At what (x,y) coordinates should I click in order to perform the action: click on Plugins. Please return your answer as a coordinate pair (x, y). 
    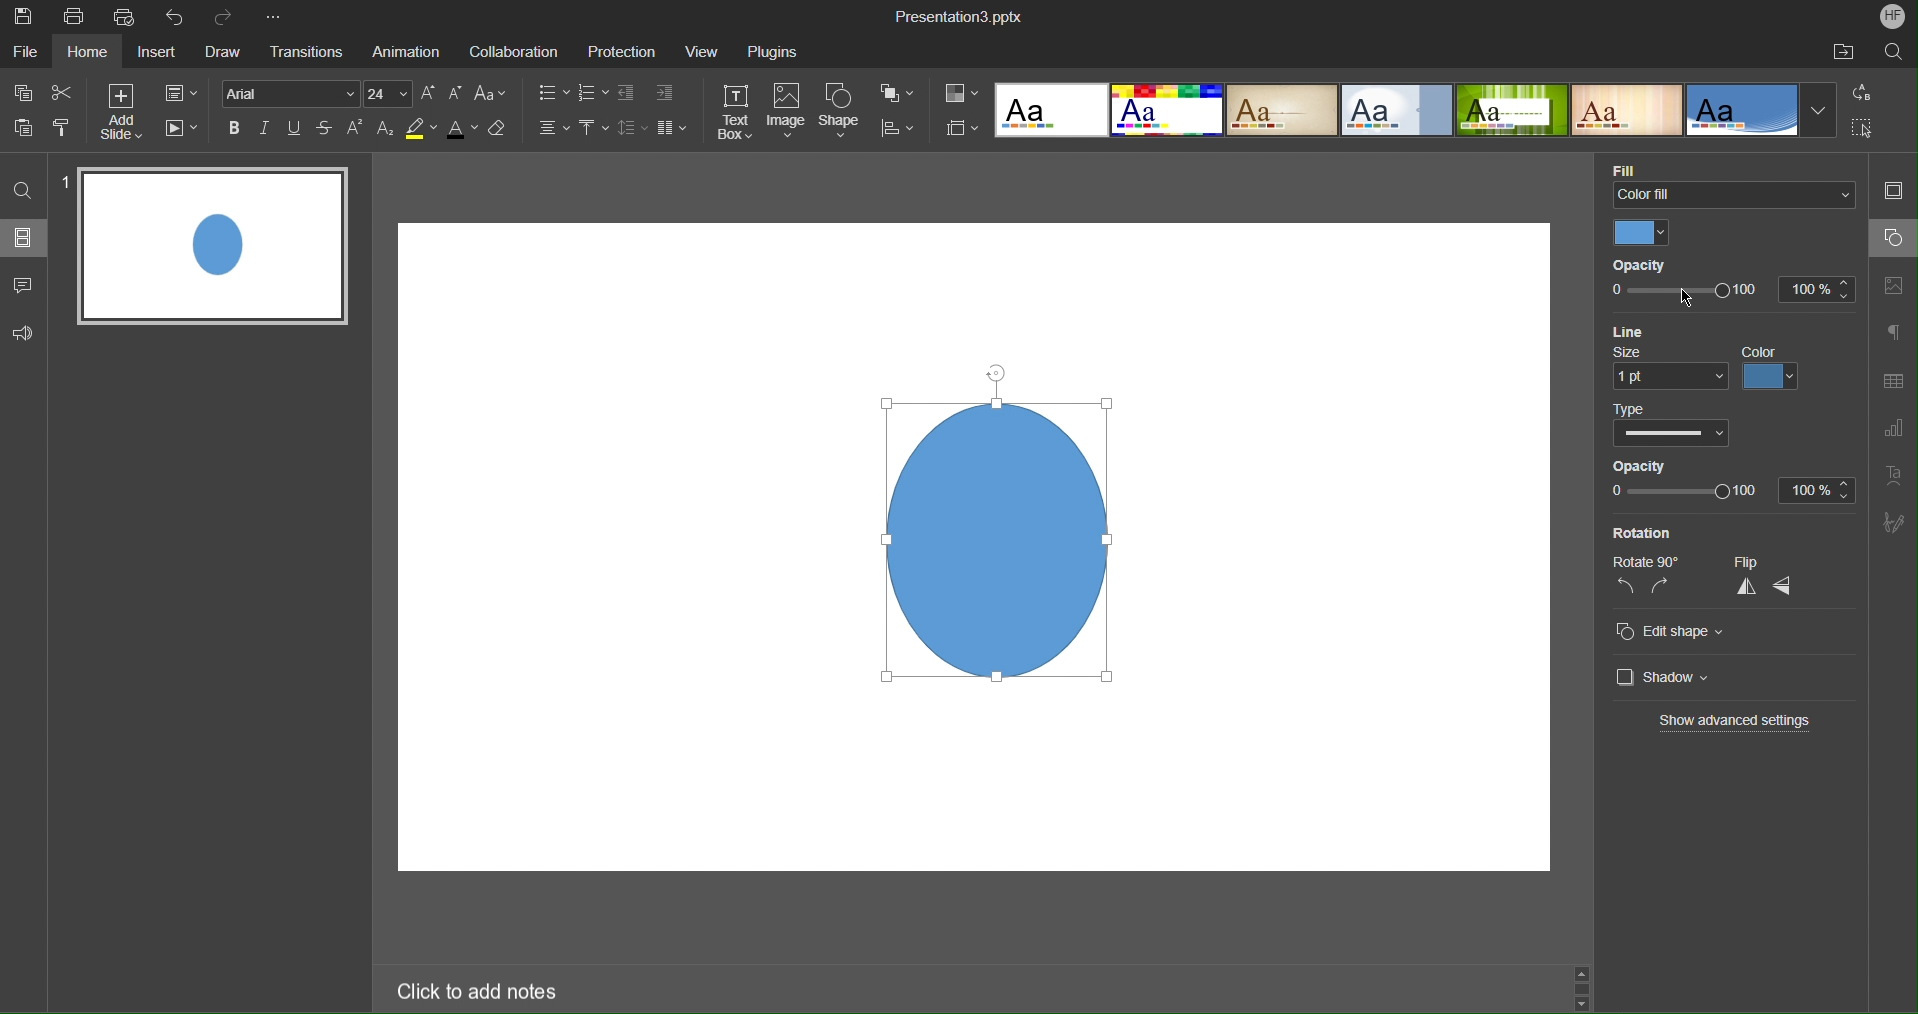
    Looking at the image, I should click on (774, 53).